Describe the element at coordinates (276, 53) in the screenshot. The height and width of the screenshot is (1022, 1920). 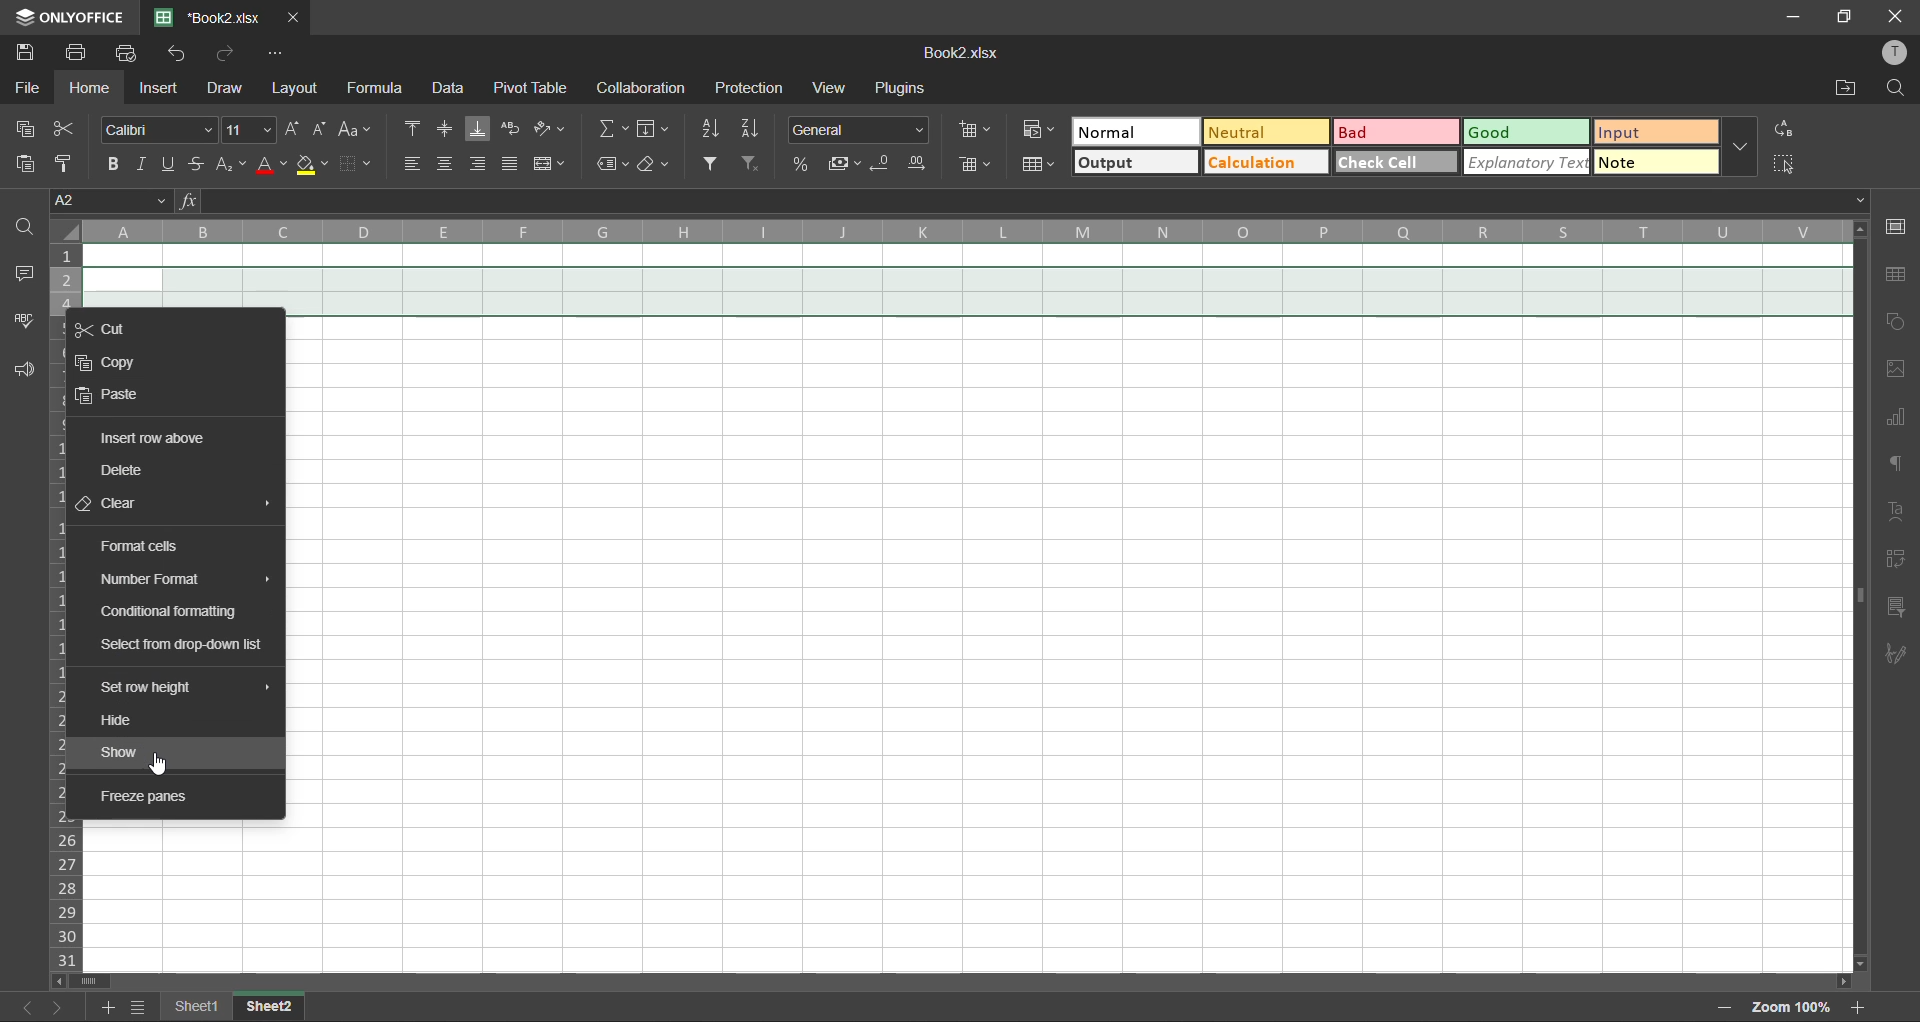
I see `customize quick access toolbar` at that location.